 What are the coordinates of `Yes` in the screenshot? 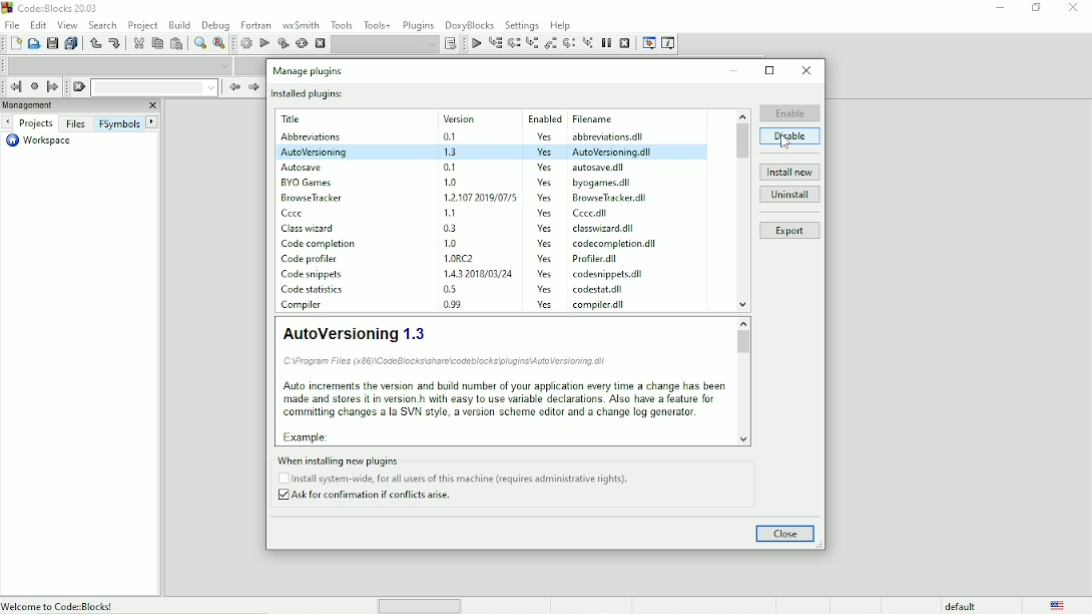 It's located at (545, 259).